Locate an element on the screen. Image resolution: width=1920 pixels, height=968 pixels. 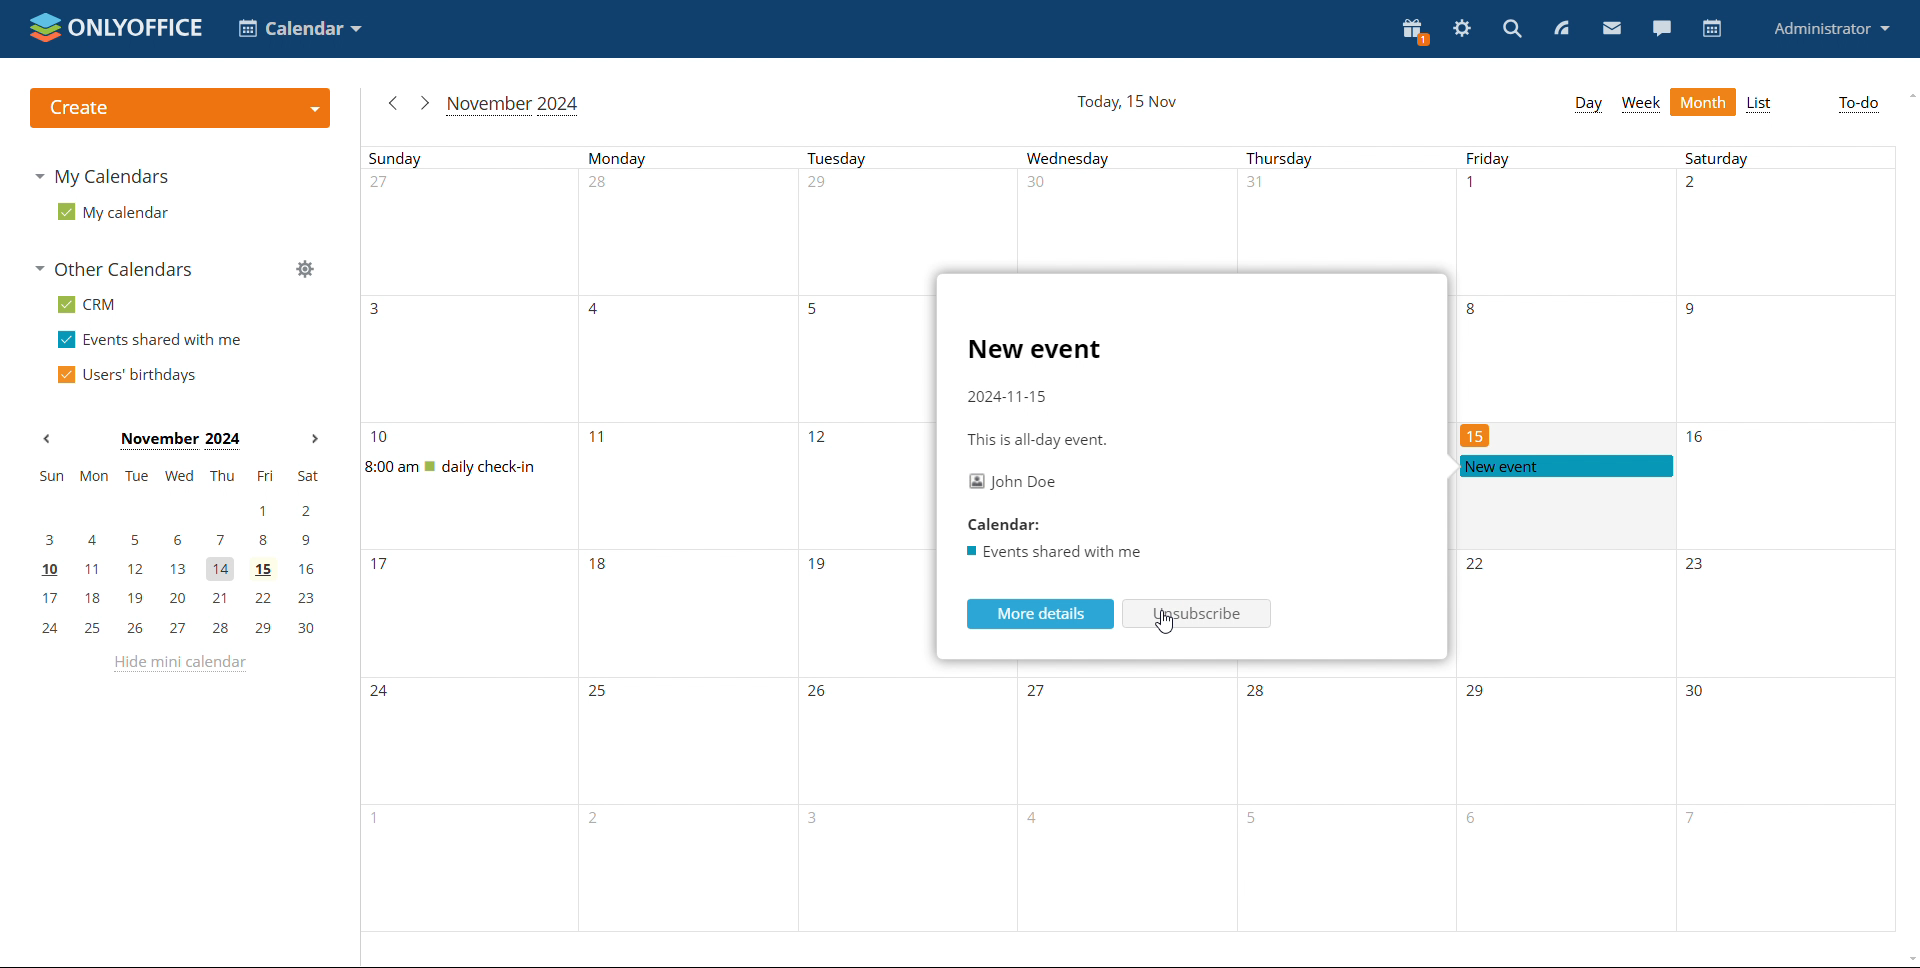
select application is located at coordinates (299, 28).